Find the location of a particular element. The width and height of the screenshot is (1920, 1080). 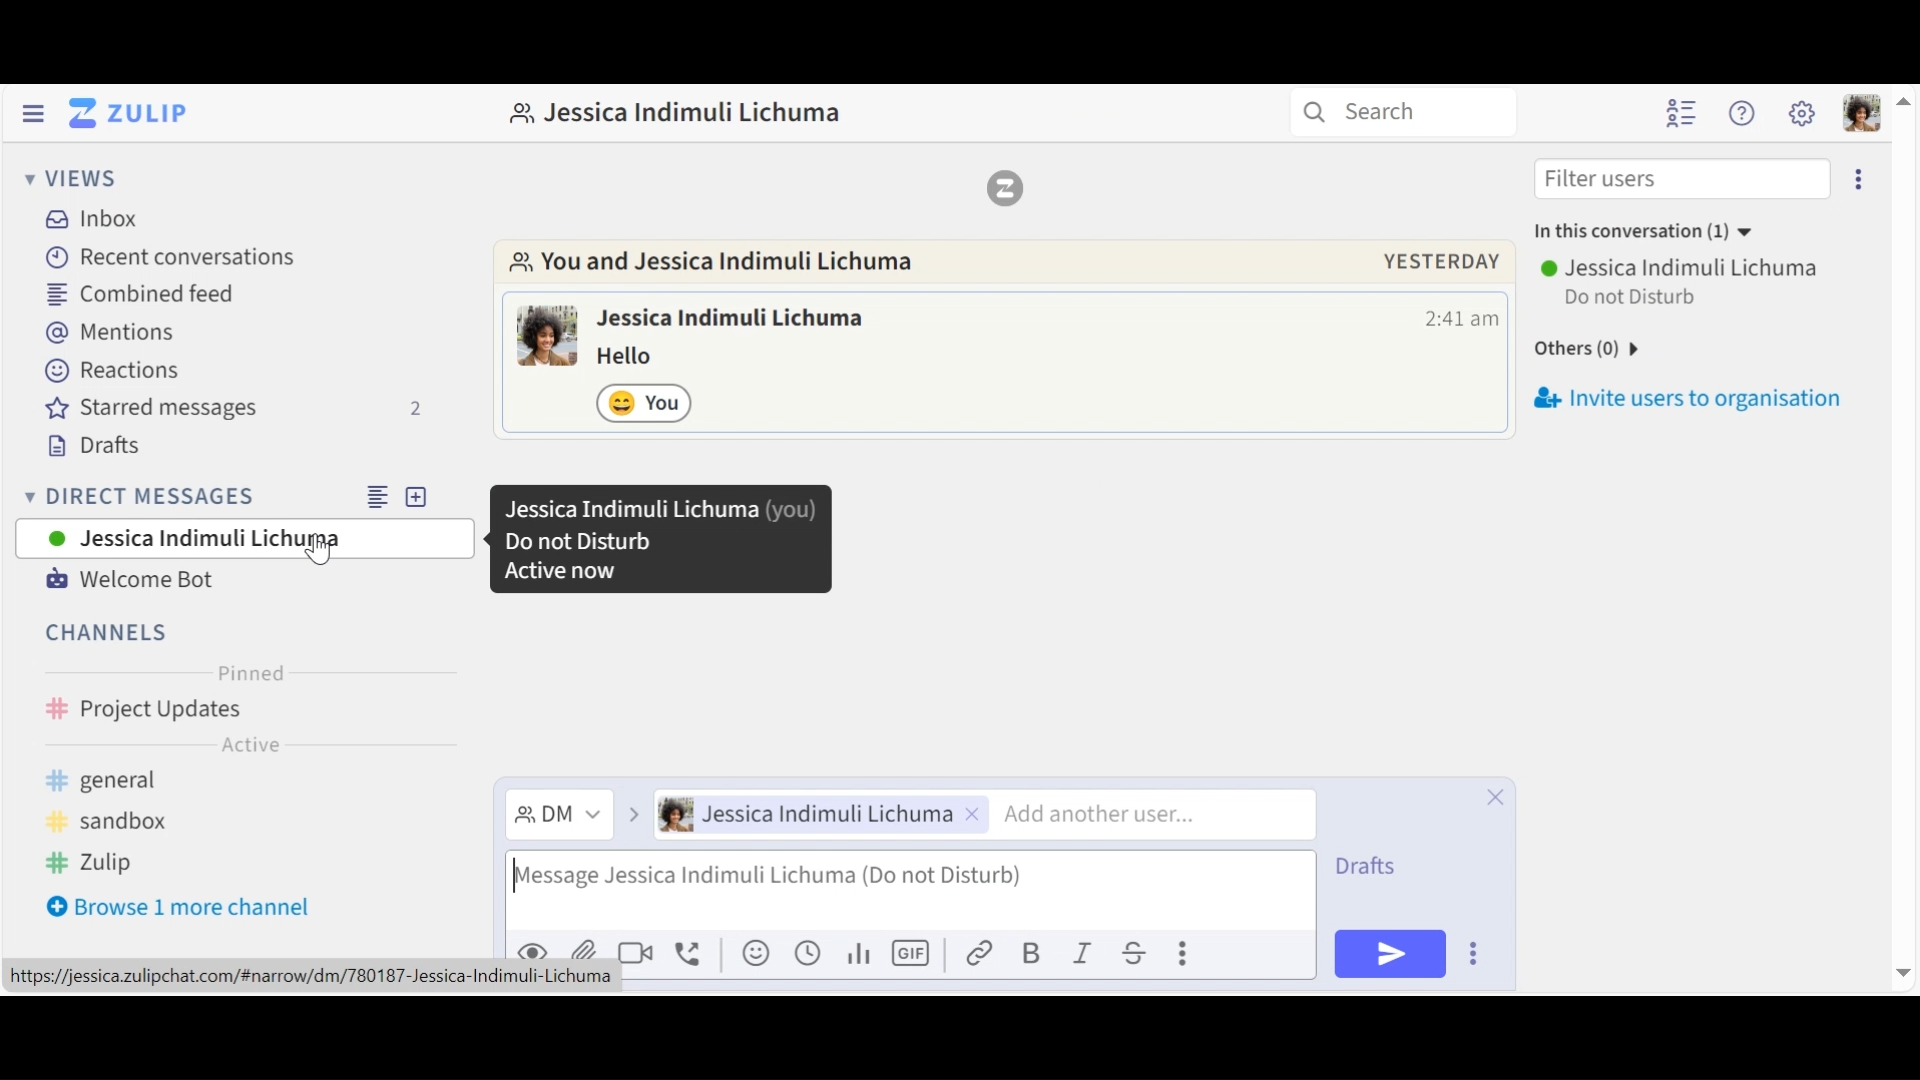

Add Video call is located at coordinates (639, 953).